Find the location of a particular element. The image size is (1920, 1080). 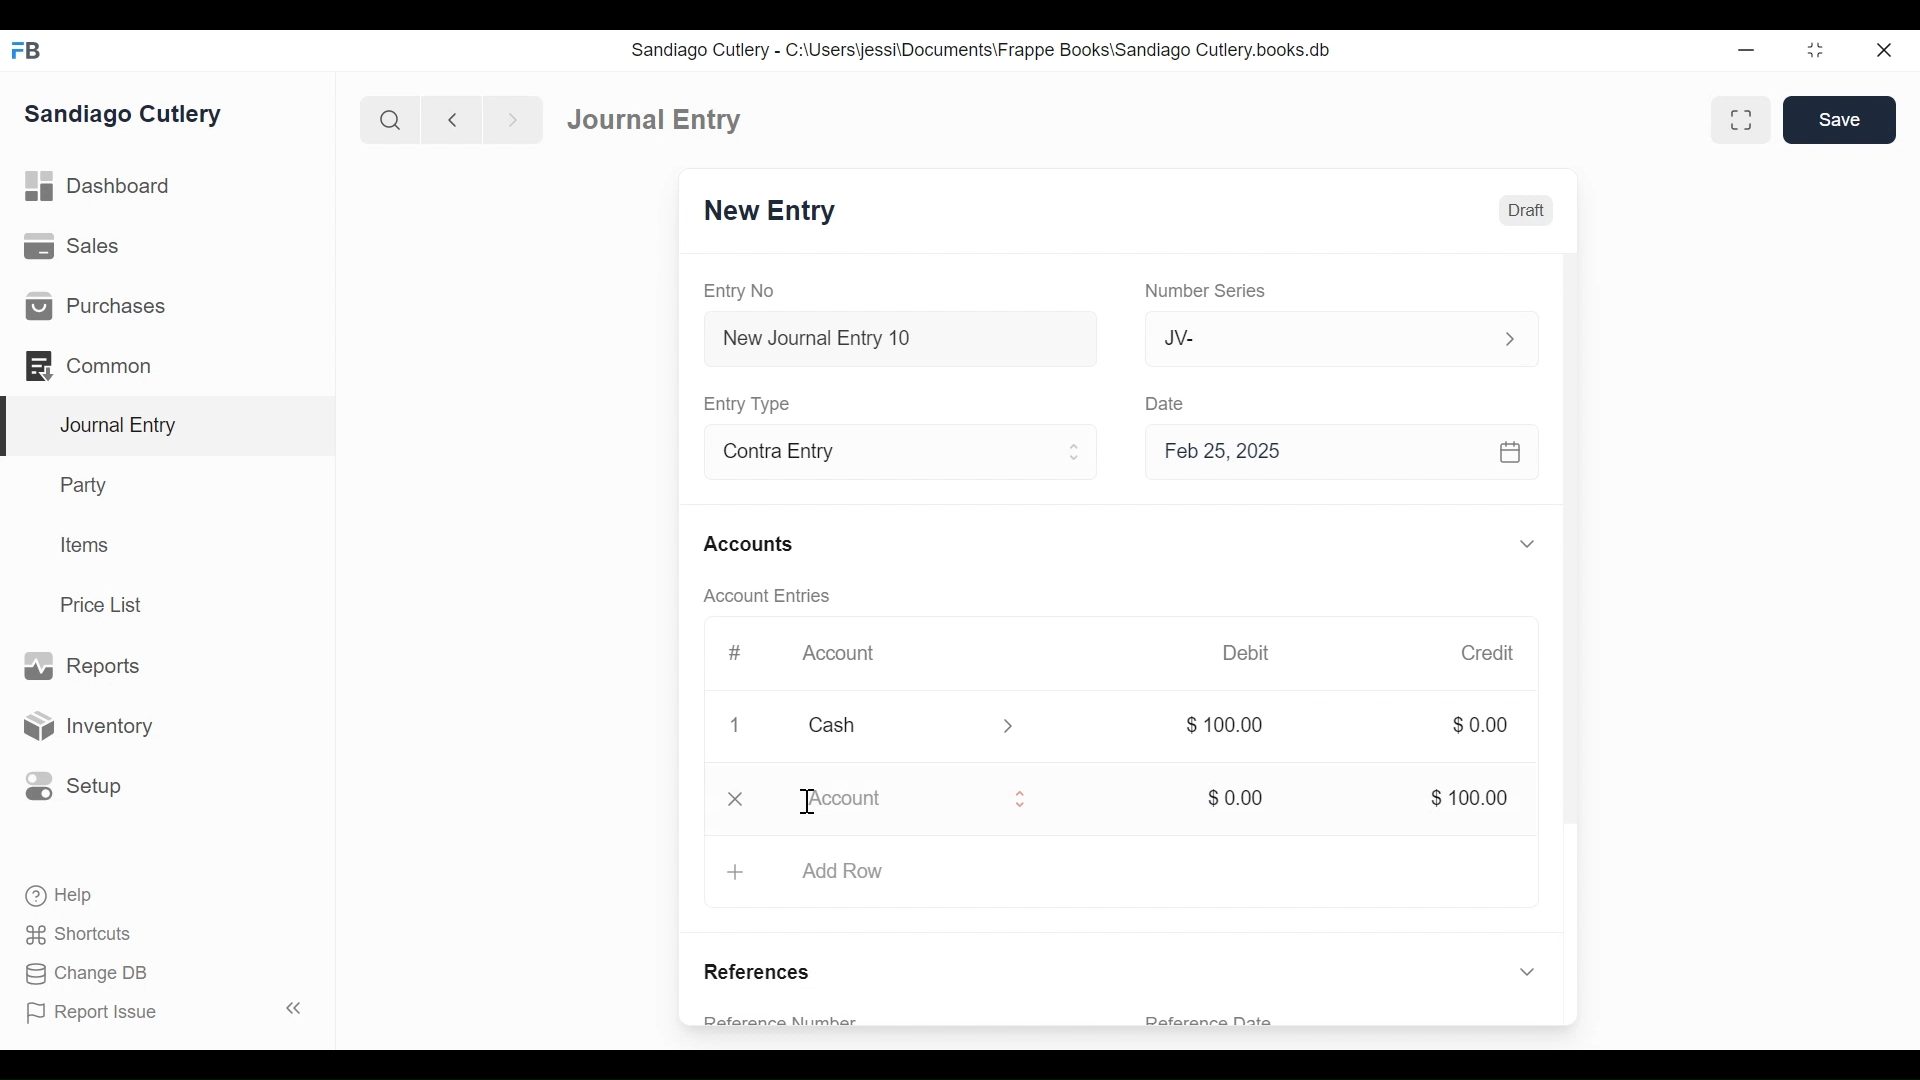

Close is located at coordinates (1882, 51).